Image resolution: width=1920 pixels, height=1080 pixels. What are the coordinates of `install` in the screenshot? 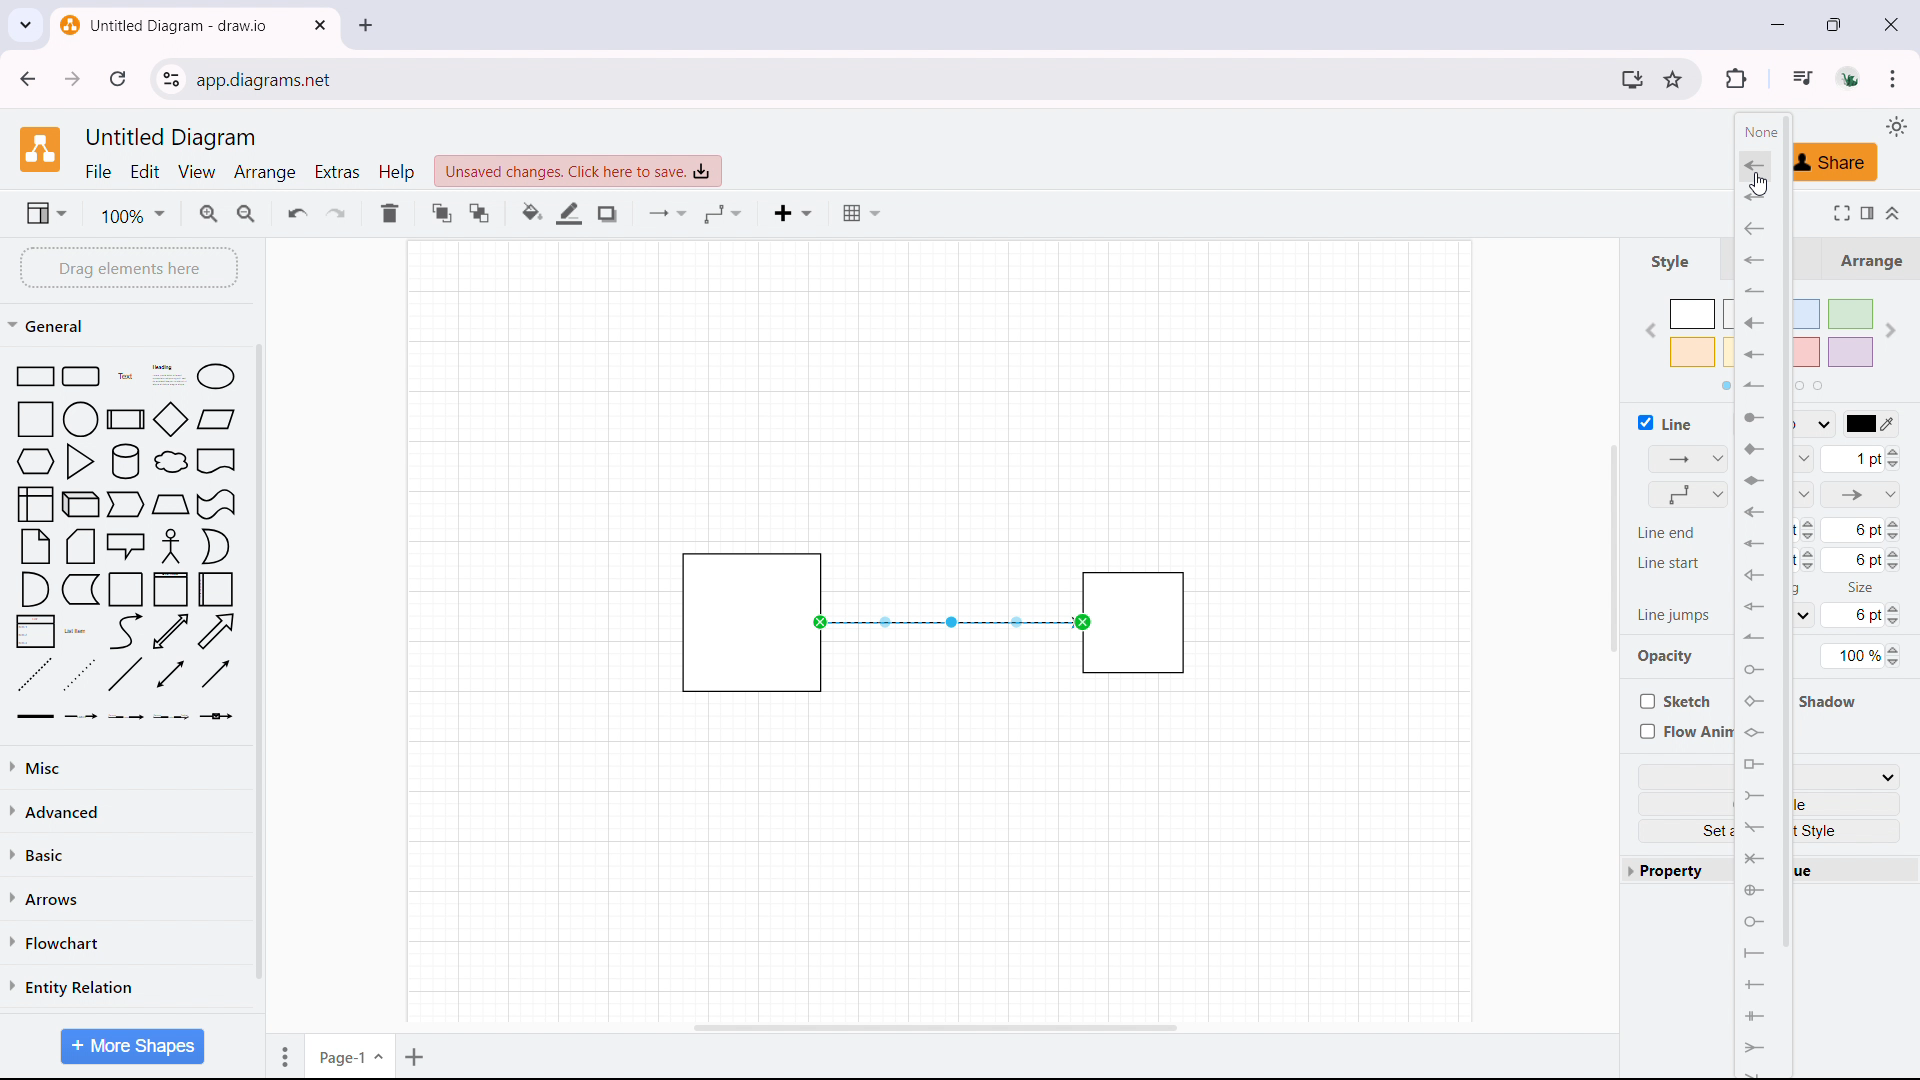 It's located at (1631, 79).